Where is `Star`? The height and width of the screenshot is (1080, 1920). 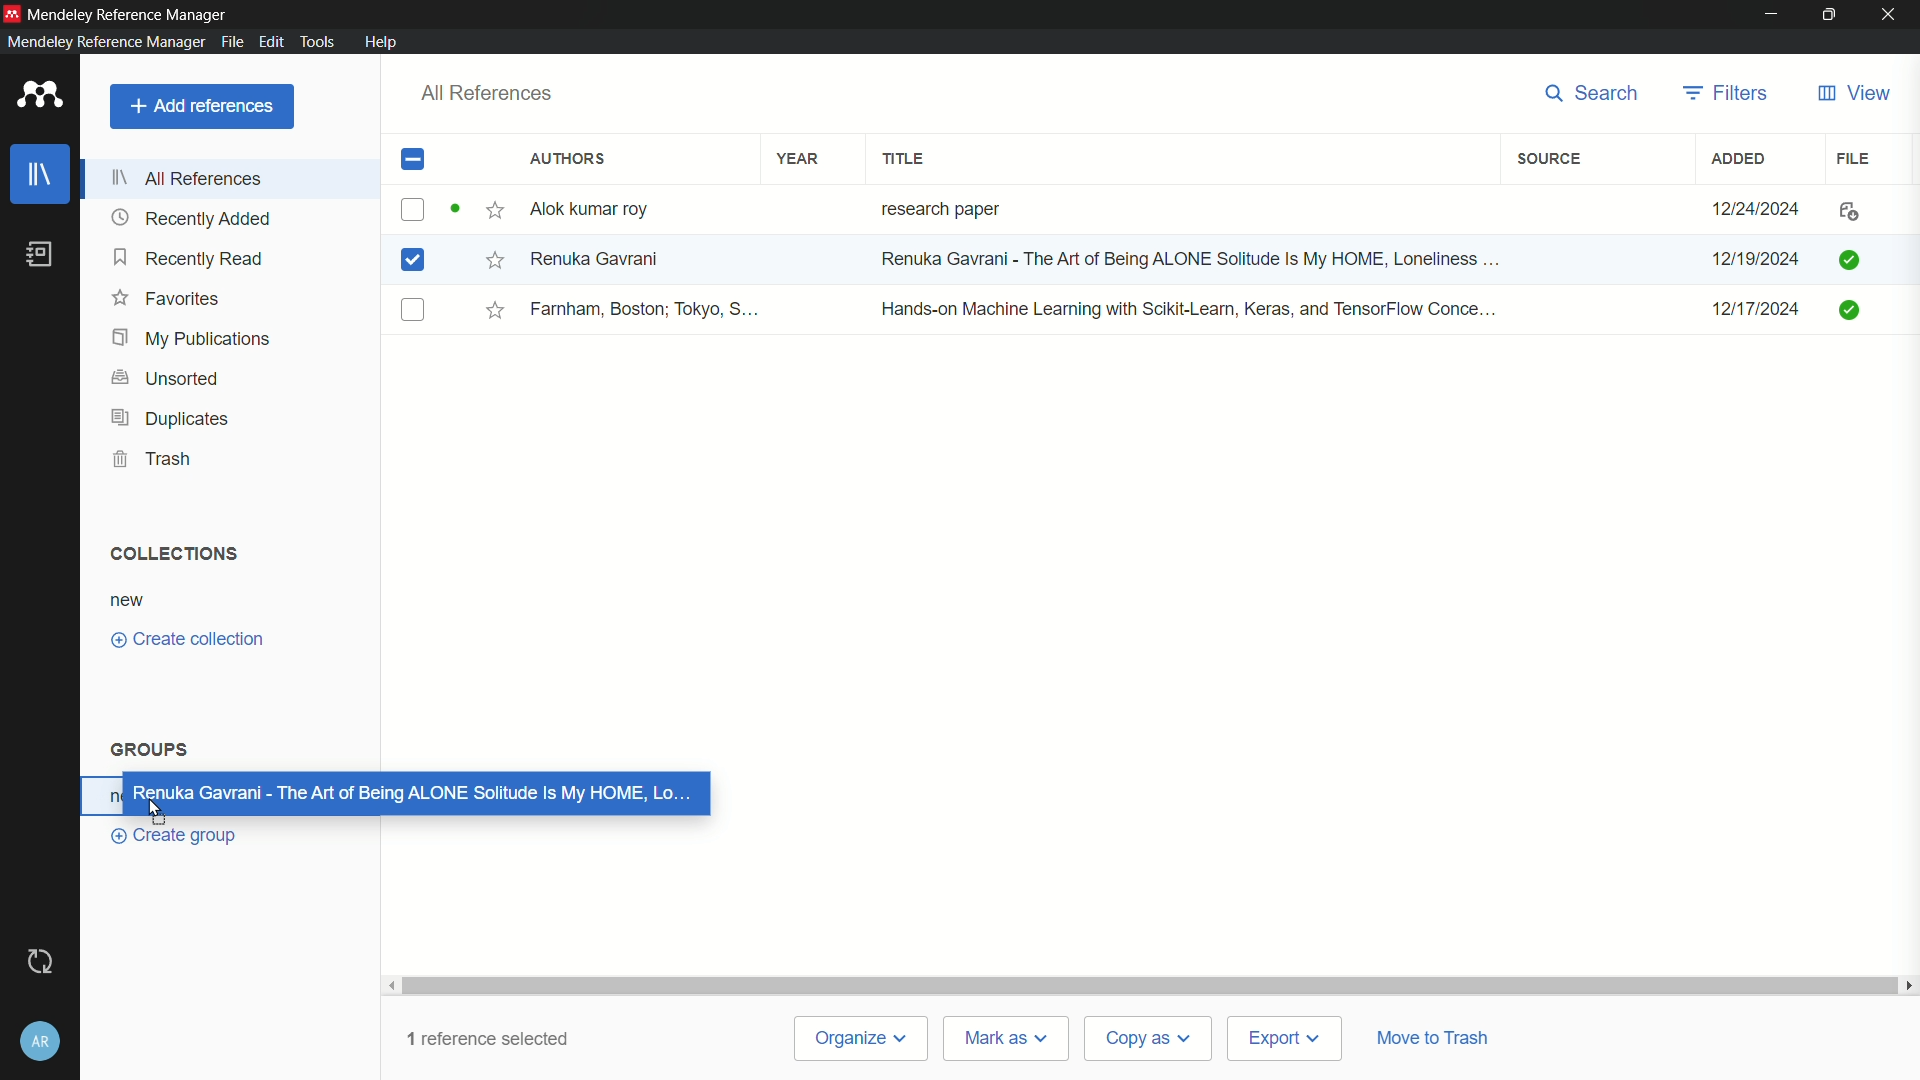 Star is located at coordinates (478, 211).